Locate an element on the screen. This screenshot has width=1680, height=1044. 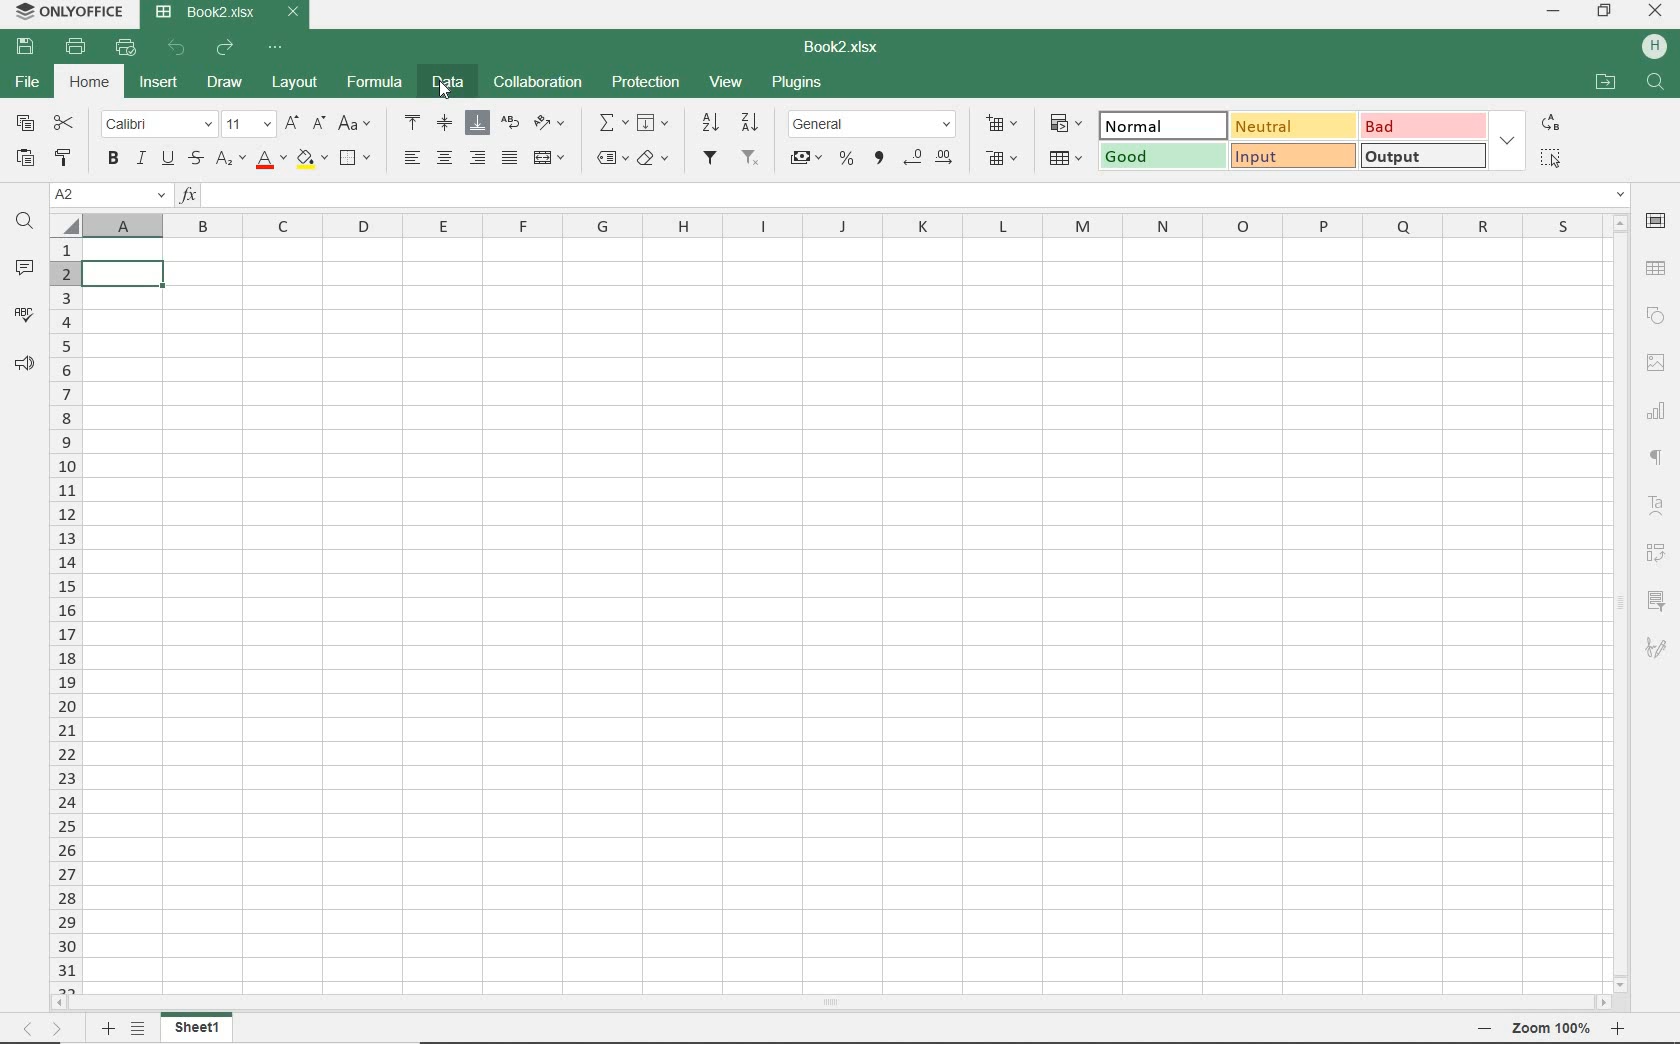
OUTPUT is located at coordinates (1423, 156).